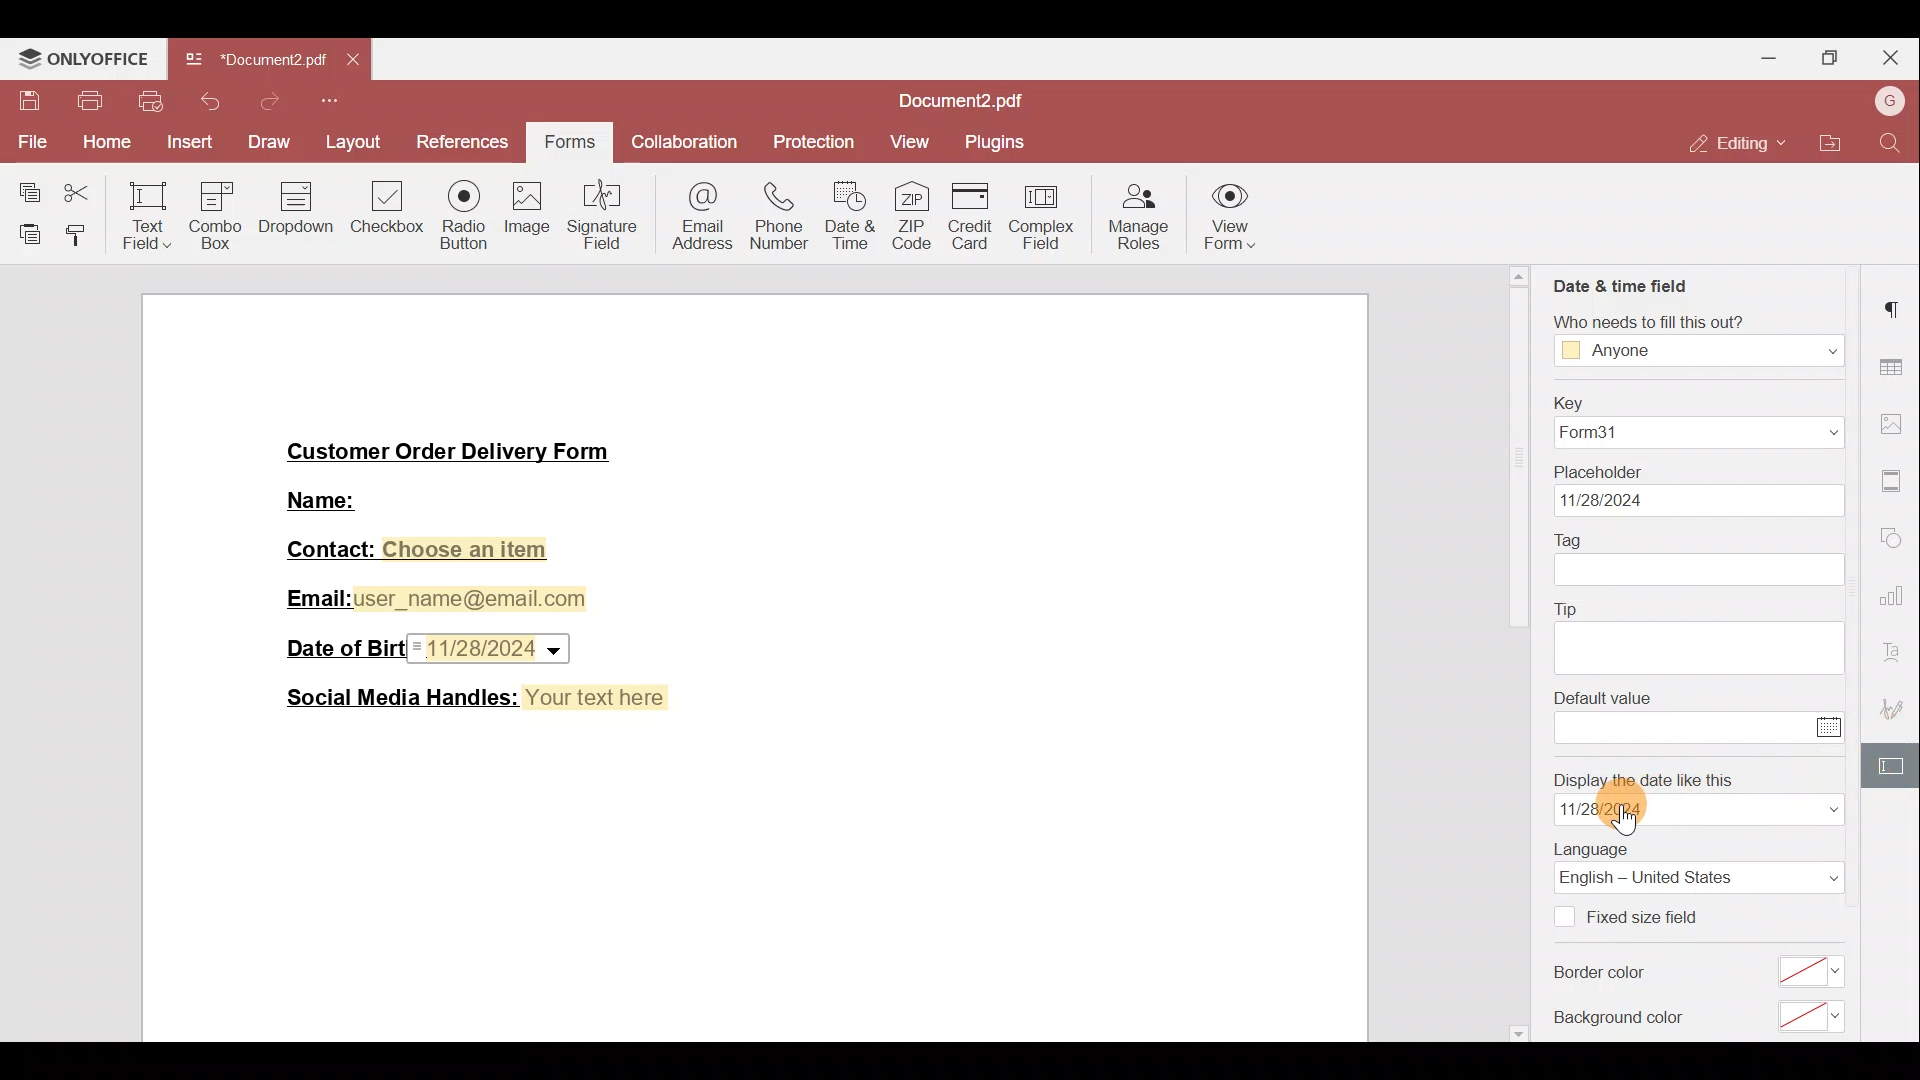 This screenshot has width=1920, height=1080. I want to click on Background color, so click(1618, 1016).